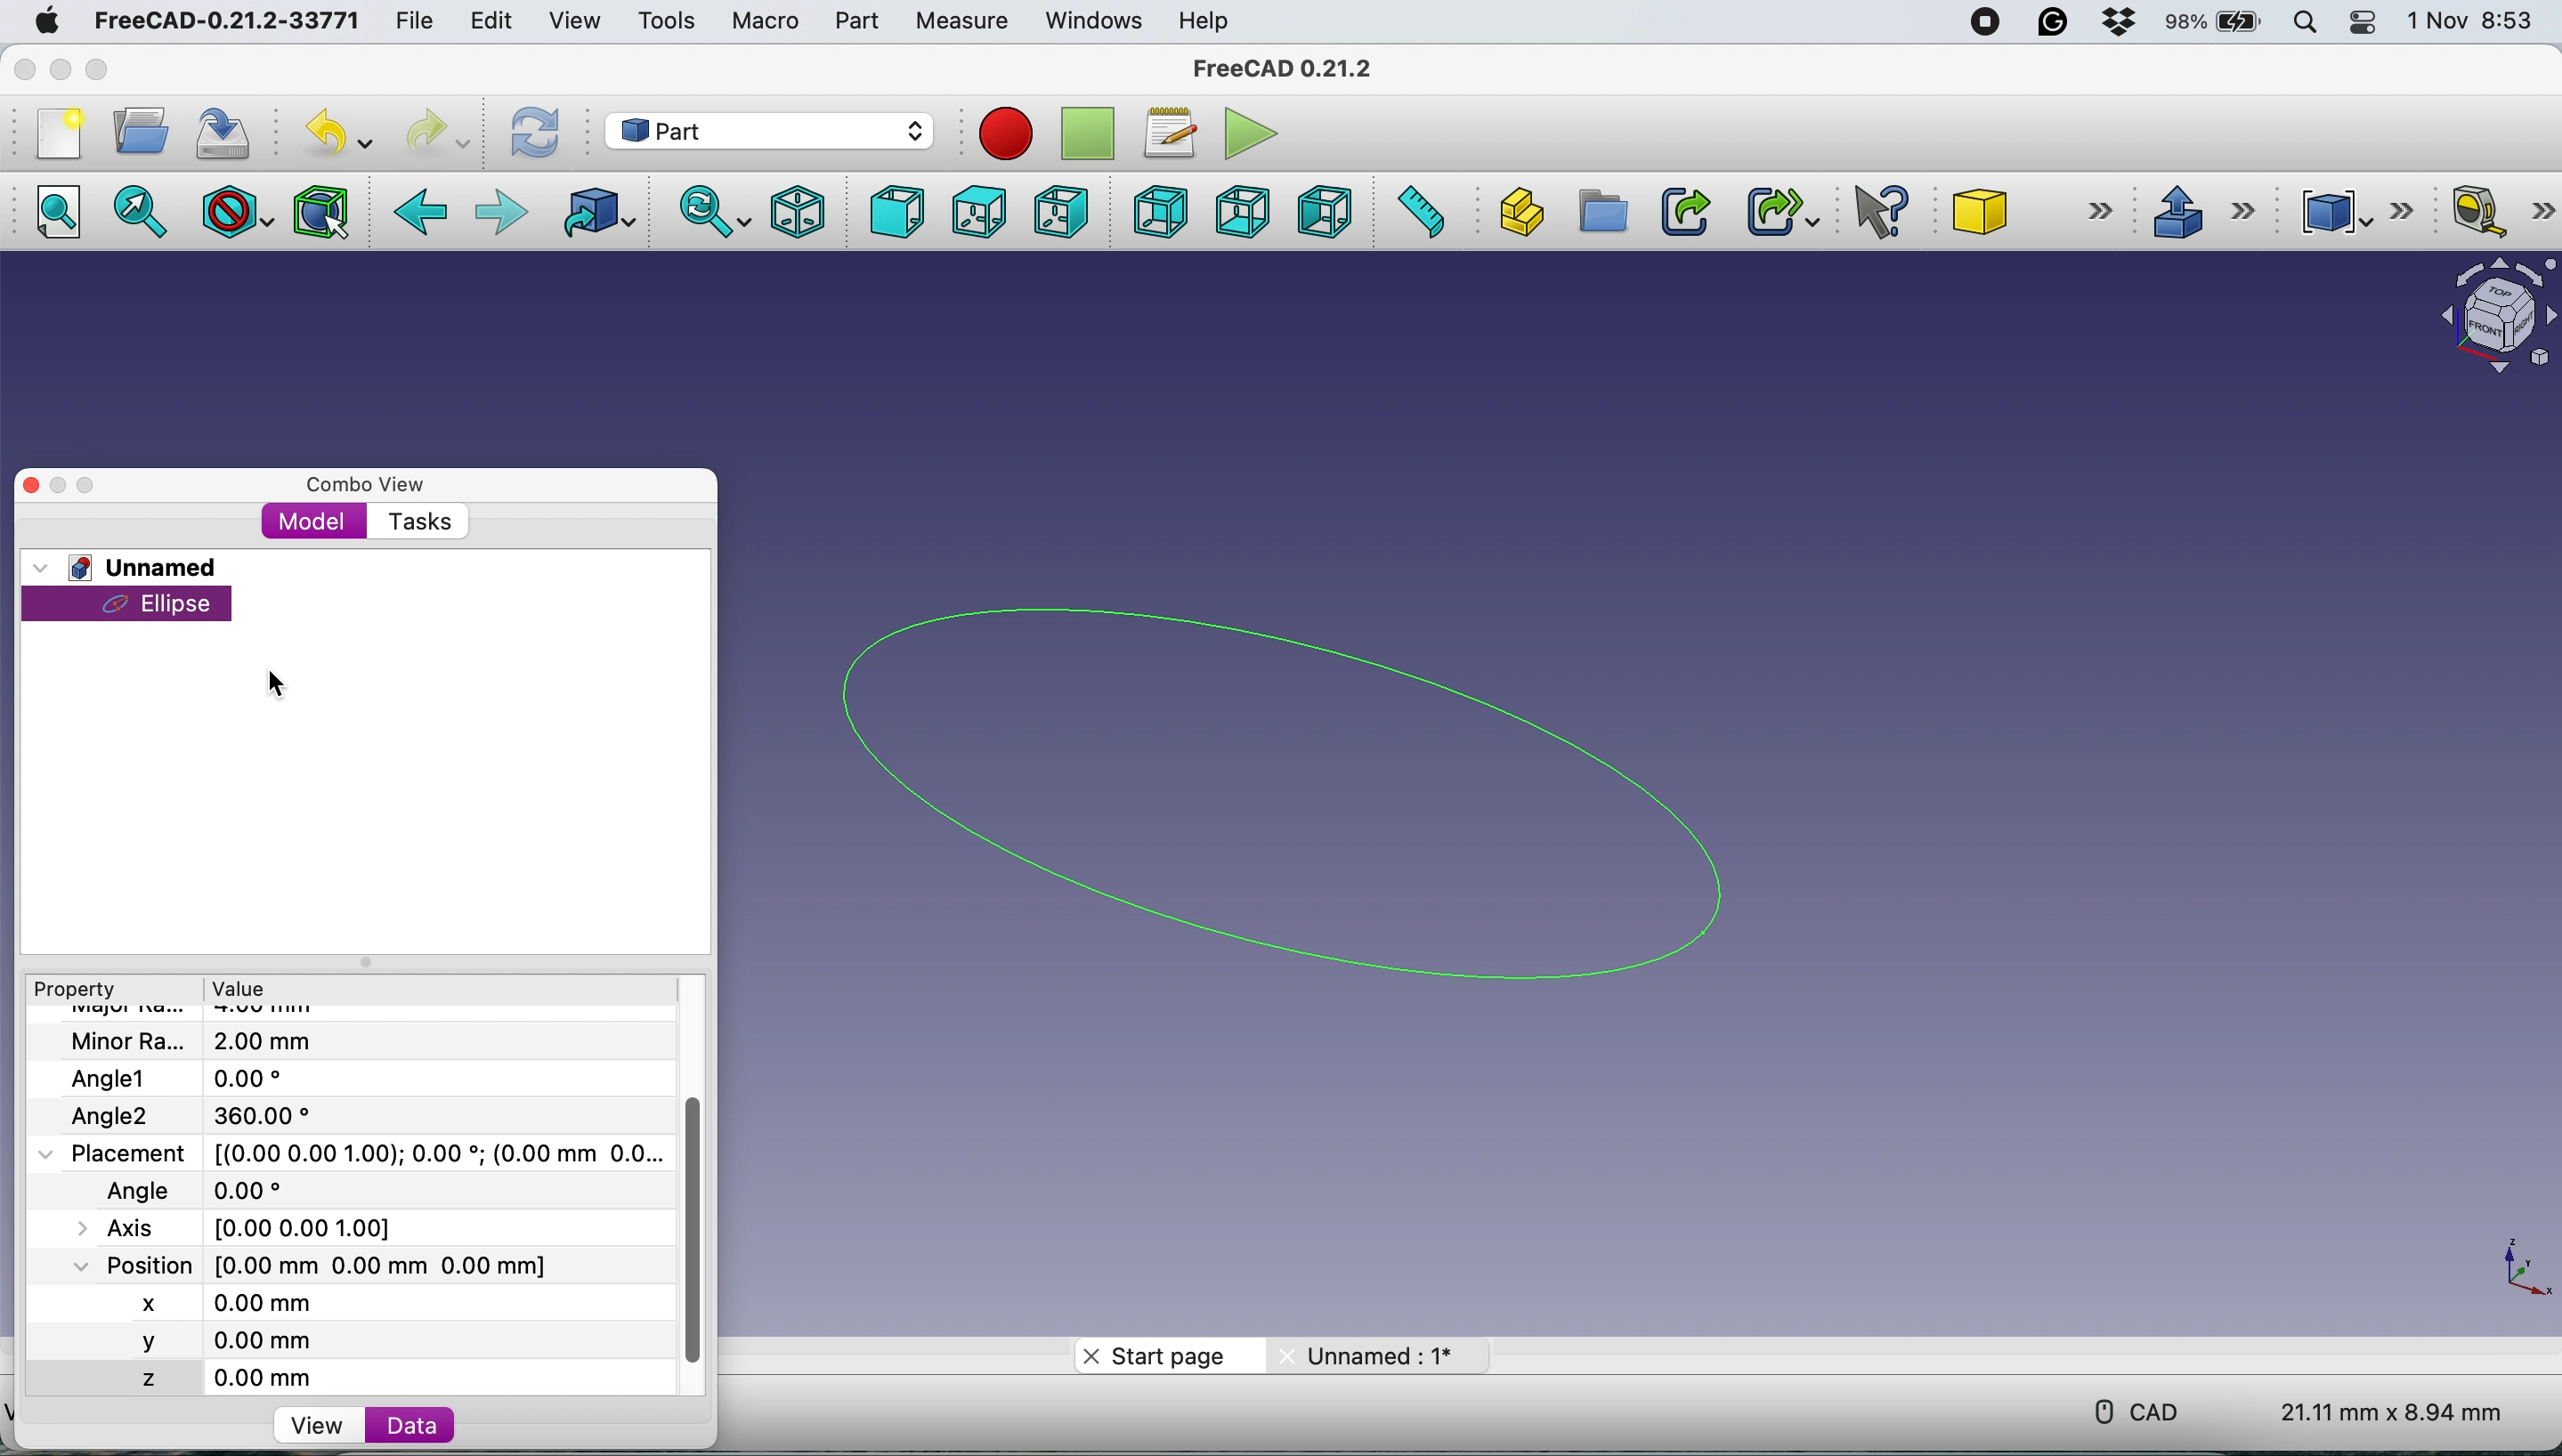 This screenshot has width=2562, height=1456. What do you see at coordinates (1322, 788) in the screenshot?
I see `ellipse` at bounding box center [1322, 788].